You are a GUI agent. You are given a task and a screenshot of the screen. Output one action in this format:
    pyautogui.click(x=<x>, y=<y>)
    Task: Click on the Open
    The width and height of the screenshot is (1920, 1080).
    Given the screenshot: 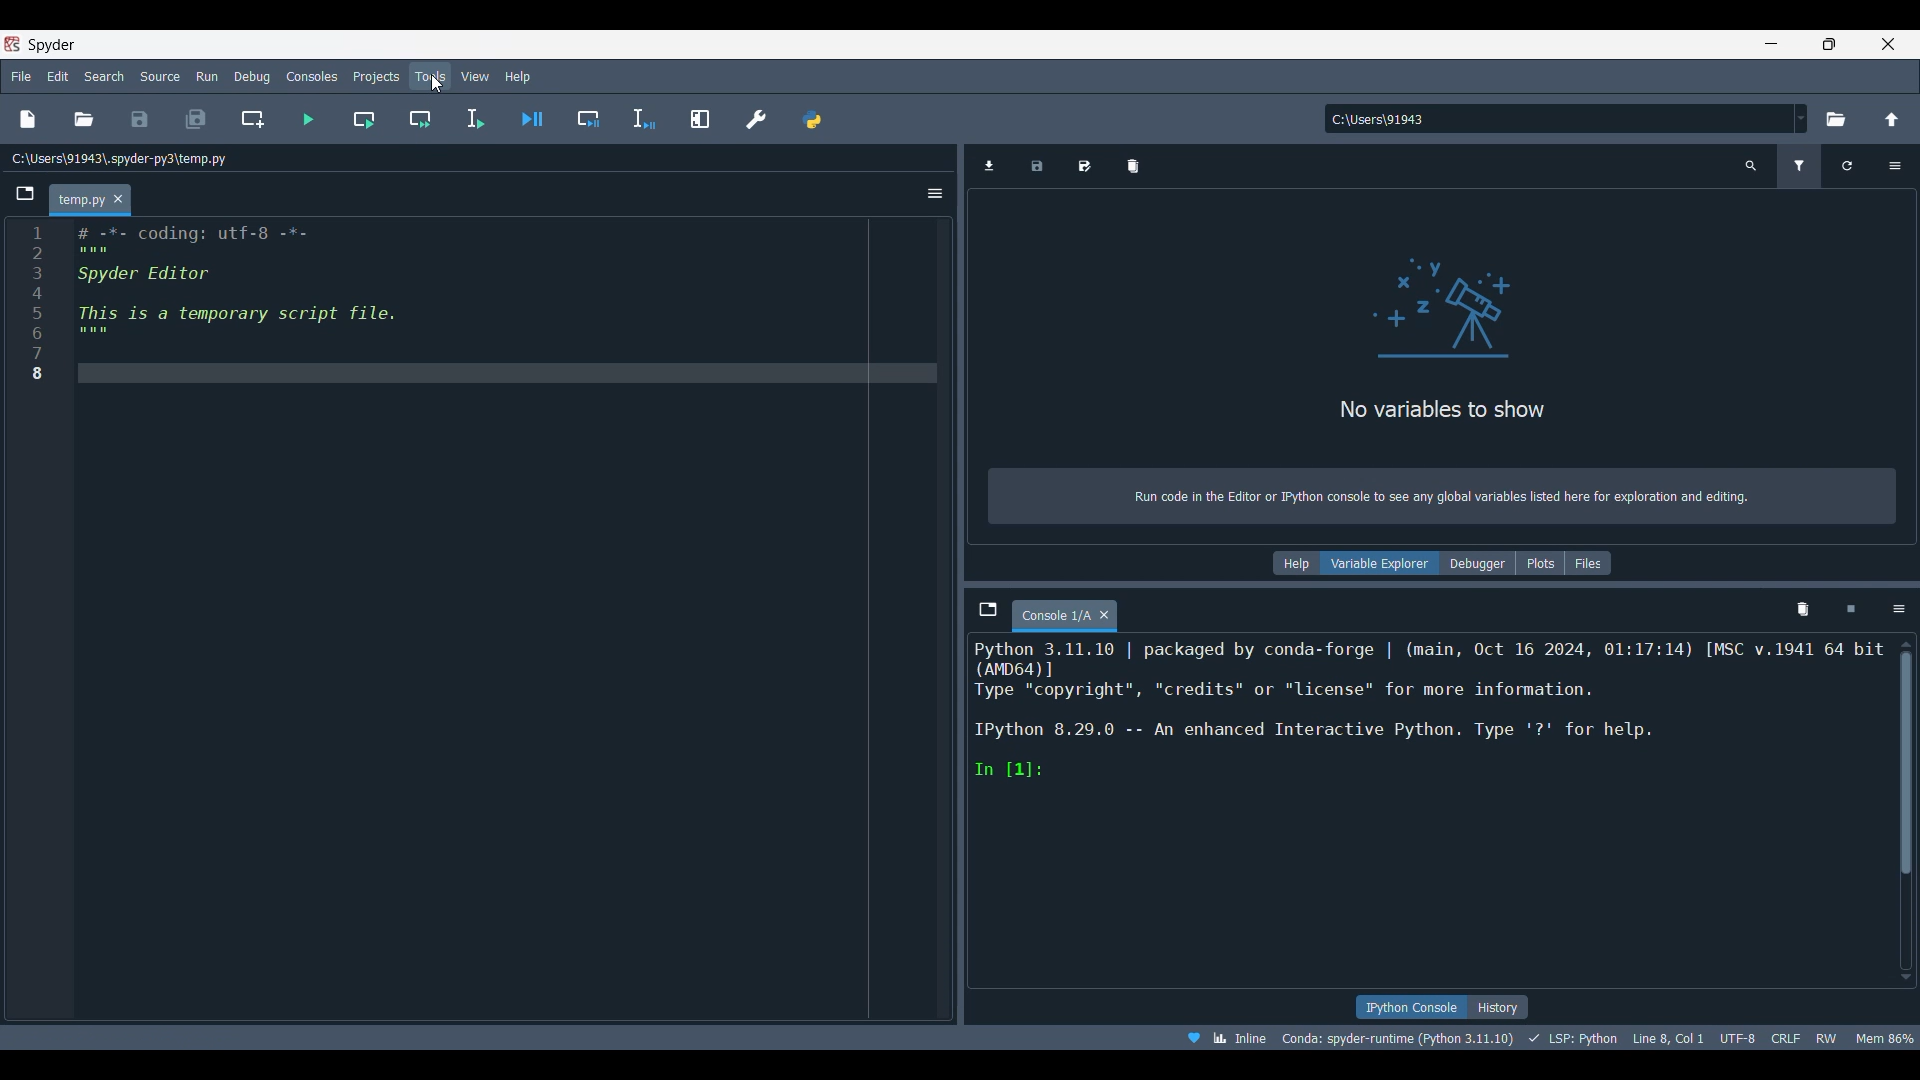 What is the action you would take?
    pyautogui.click(x=84, y=119)
    